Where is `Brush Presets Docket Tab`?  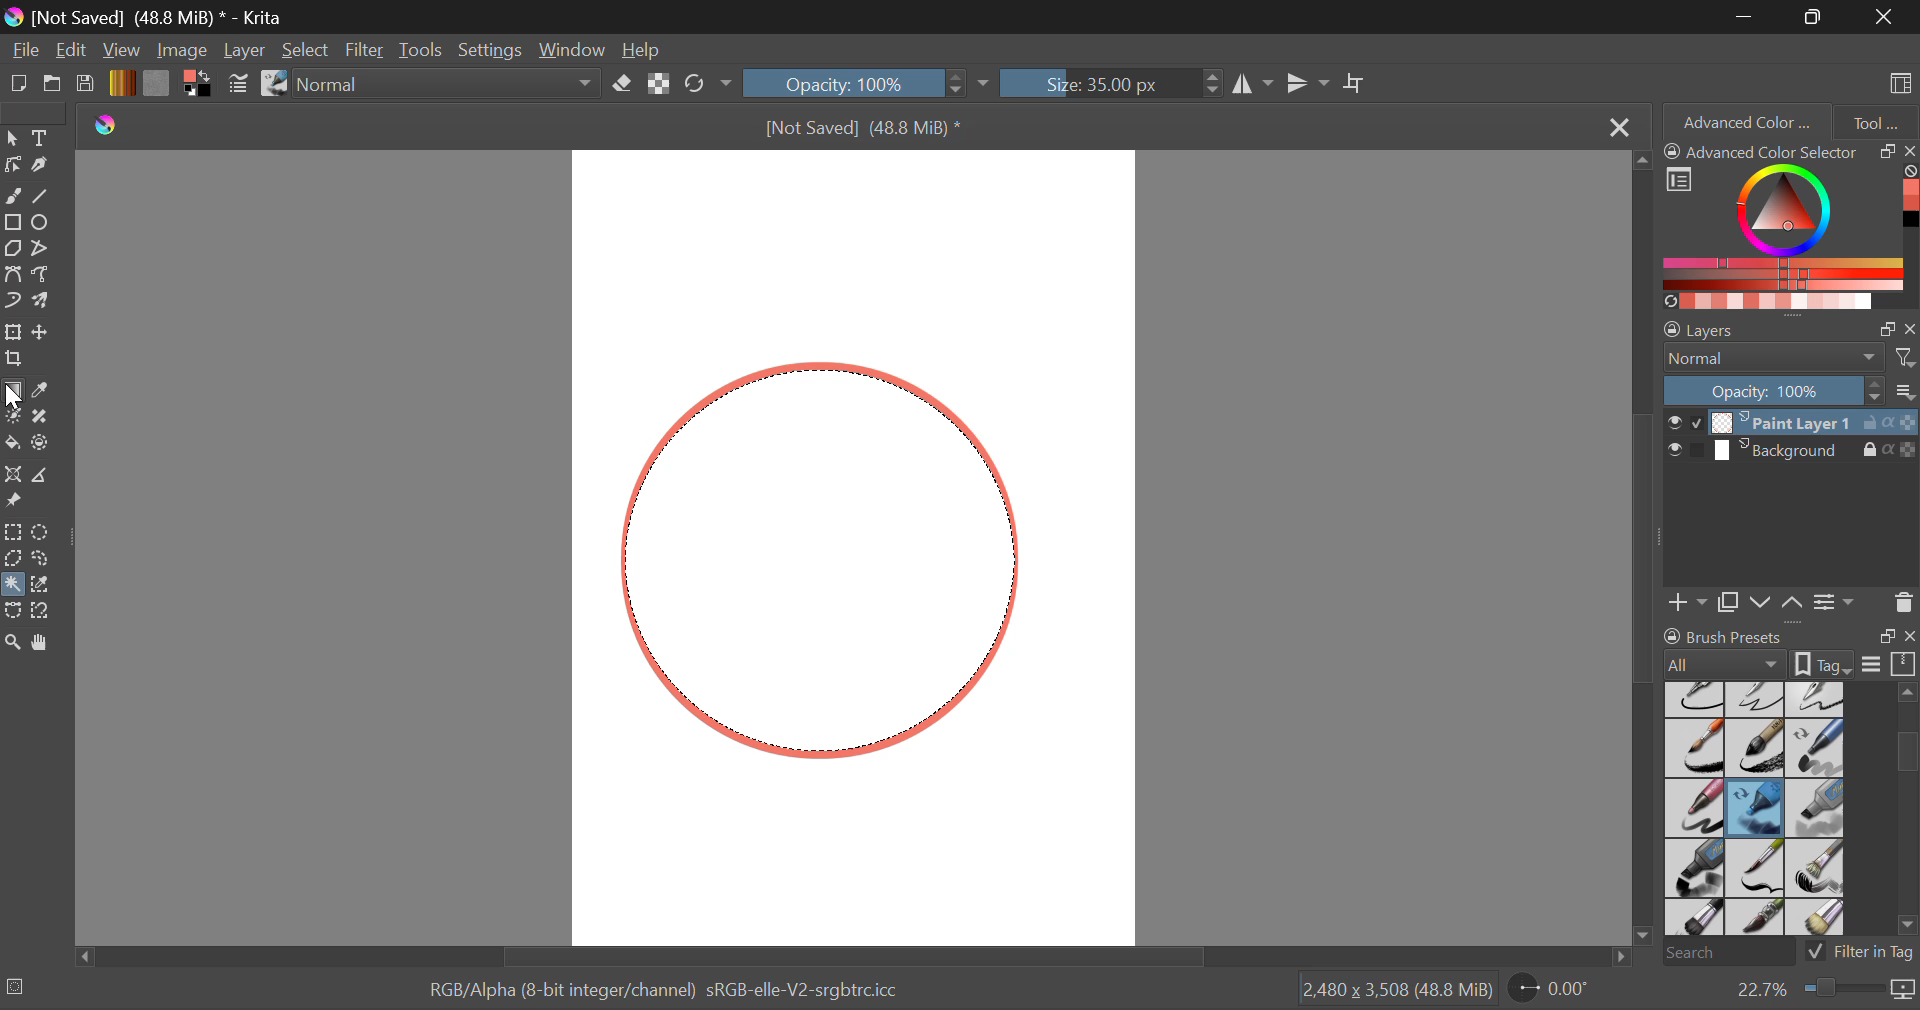
Brush Presets Docket Tab is located at coordinates (1789, 647).